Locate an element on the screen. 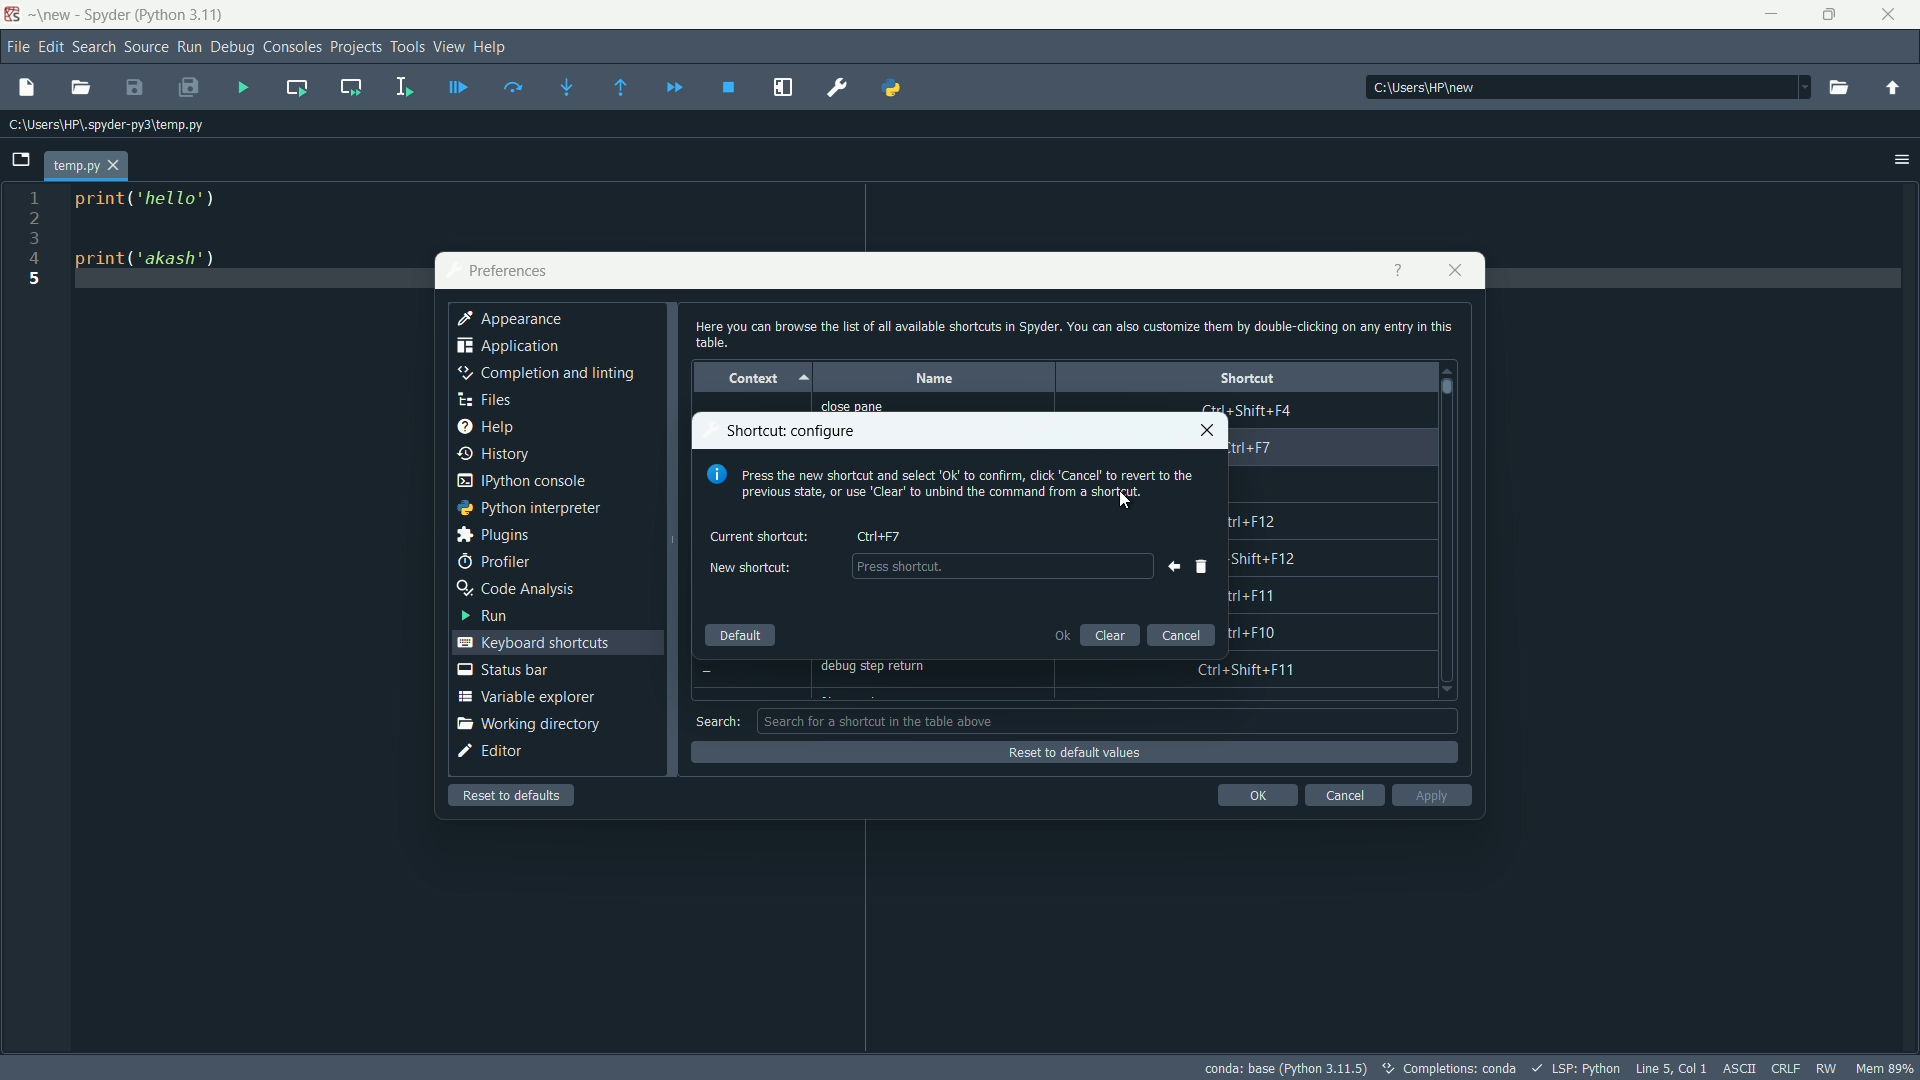  debug setup return is located at coordinates (883, 668).